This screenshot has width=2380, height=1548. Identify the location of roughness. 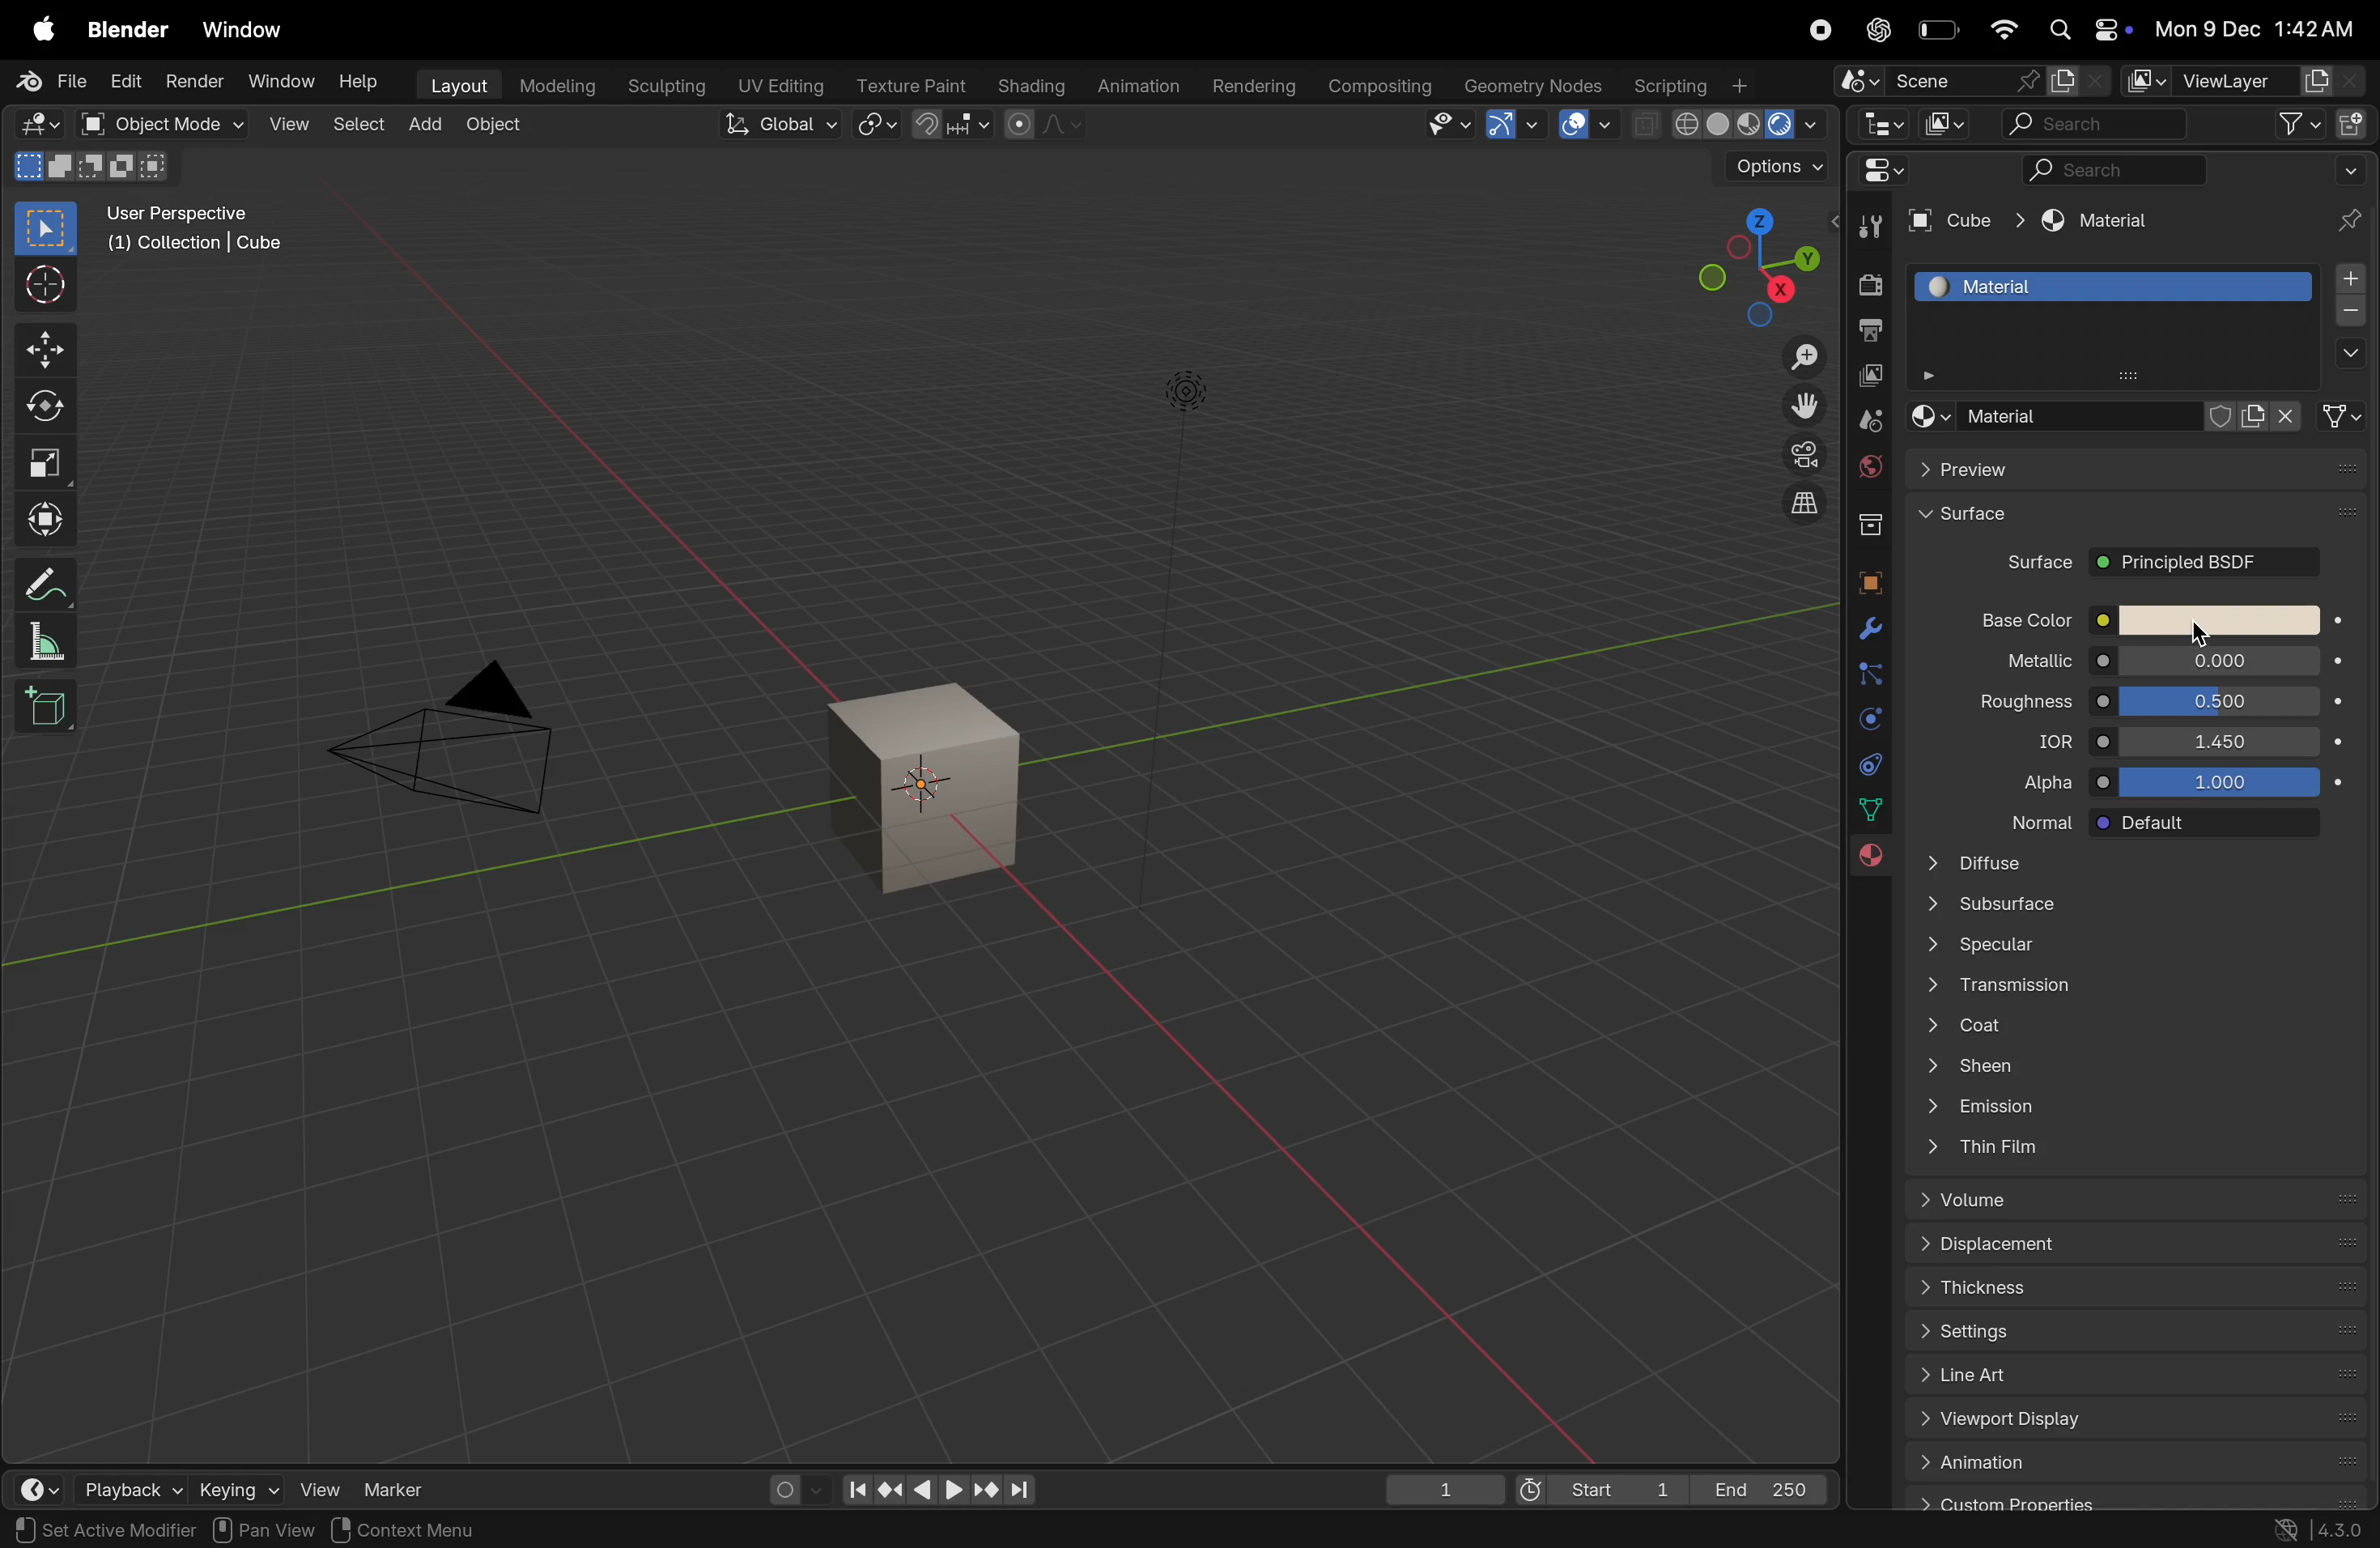
(2009, 705).